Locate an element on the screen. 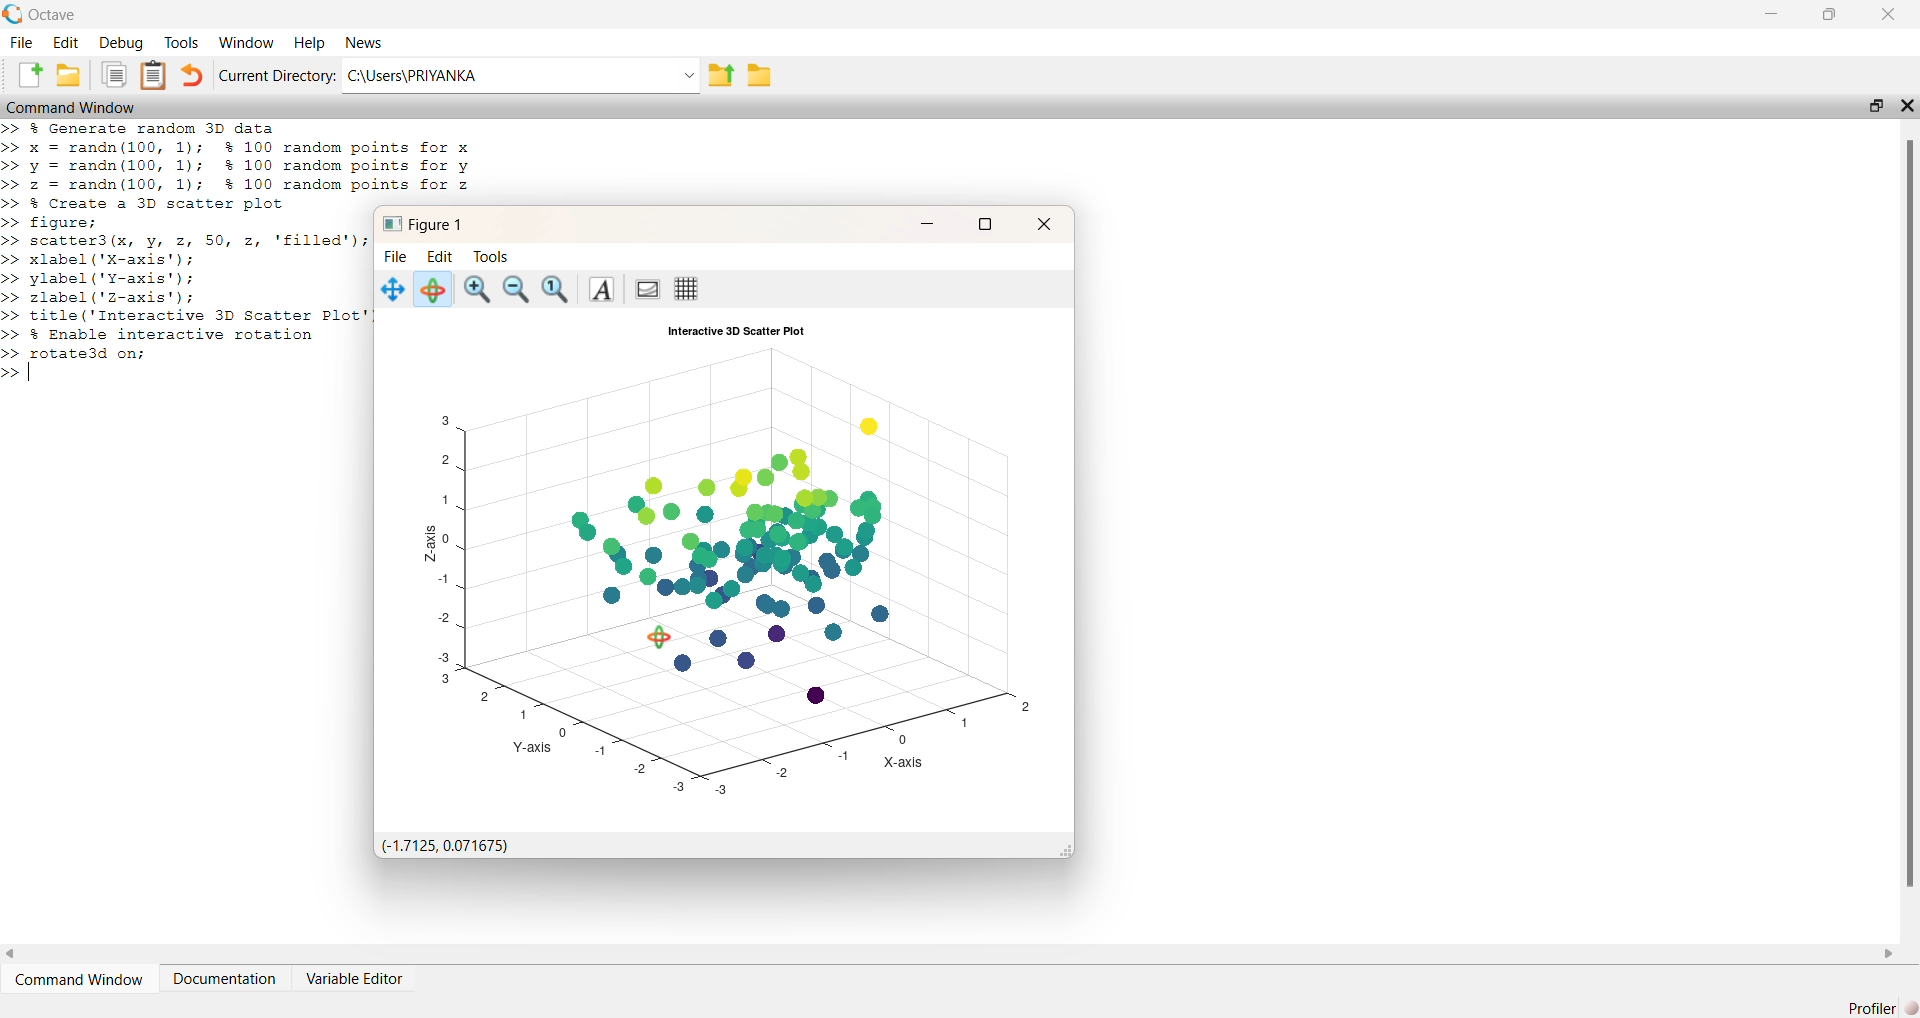 The height and width of the screenshot is (1018, 1920). resize is located at coordinates (1876, 105).